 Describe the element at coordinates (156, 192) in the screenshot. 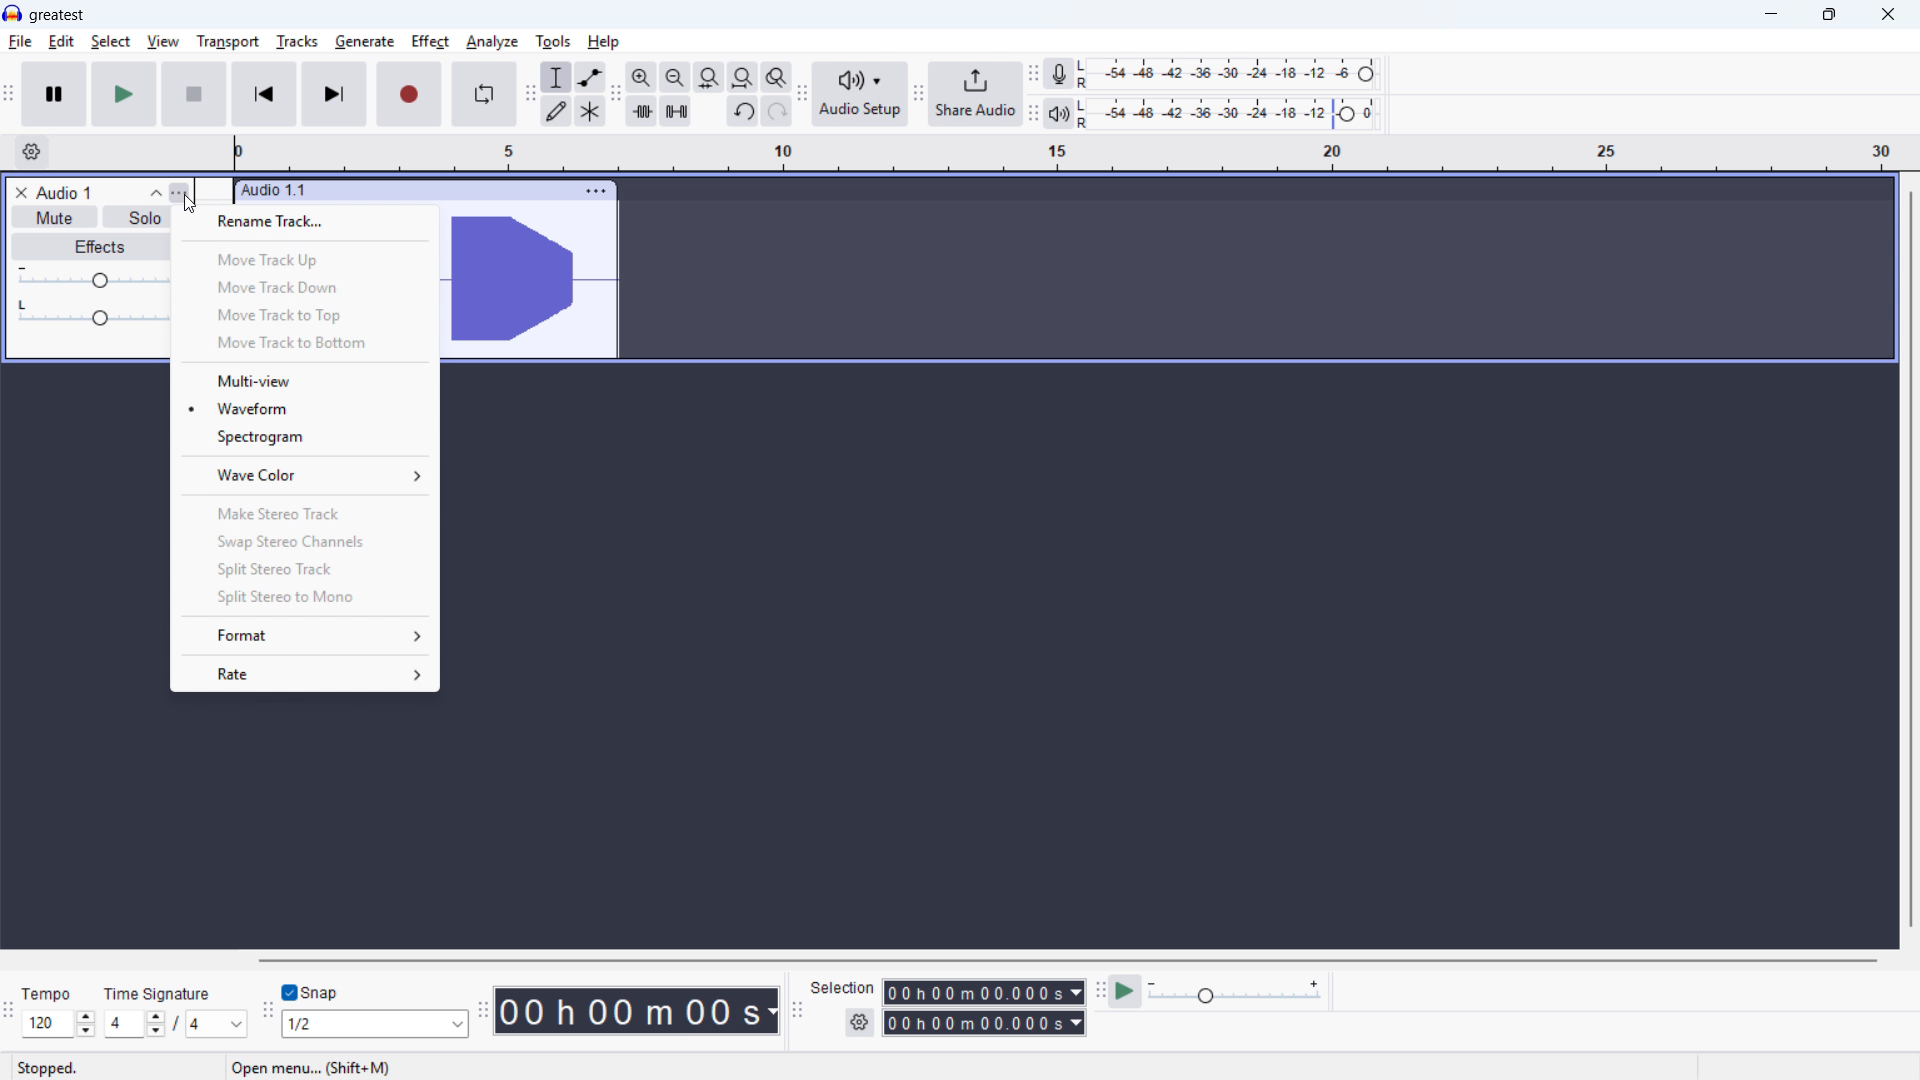

I see `collapse` at that location.